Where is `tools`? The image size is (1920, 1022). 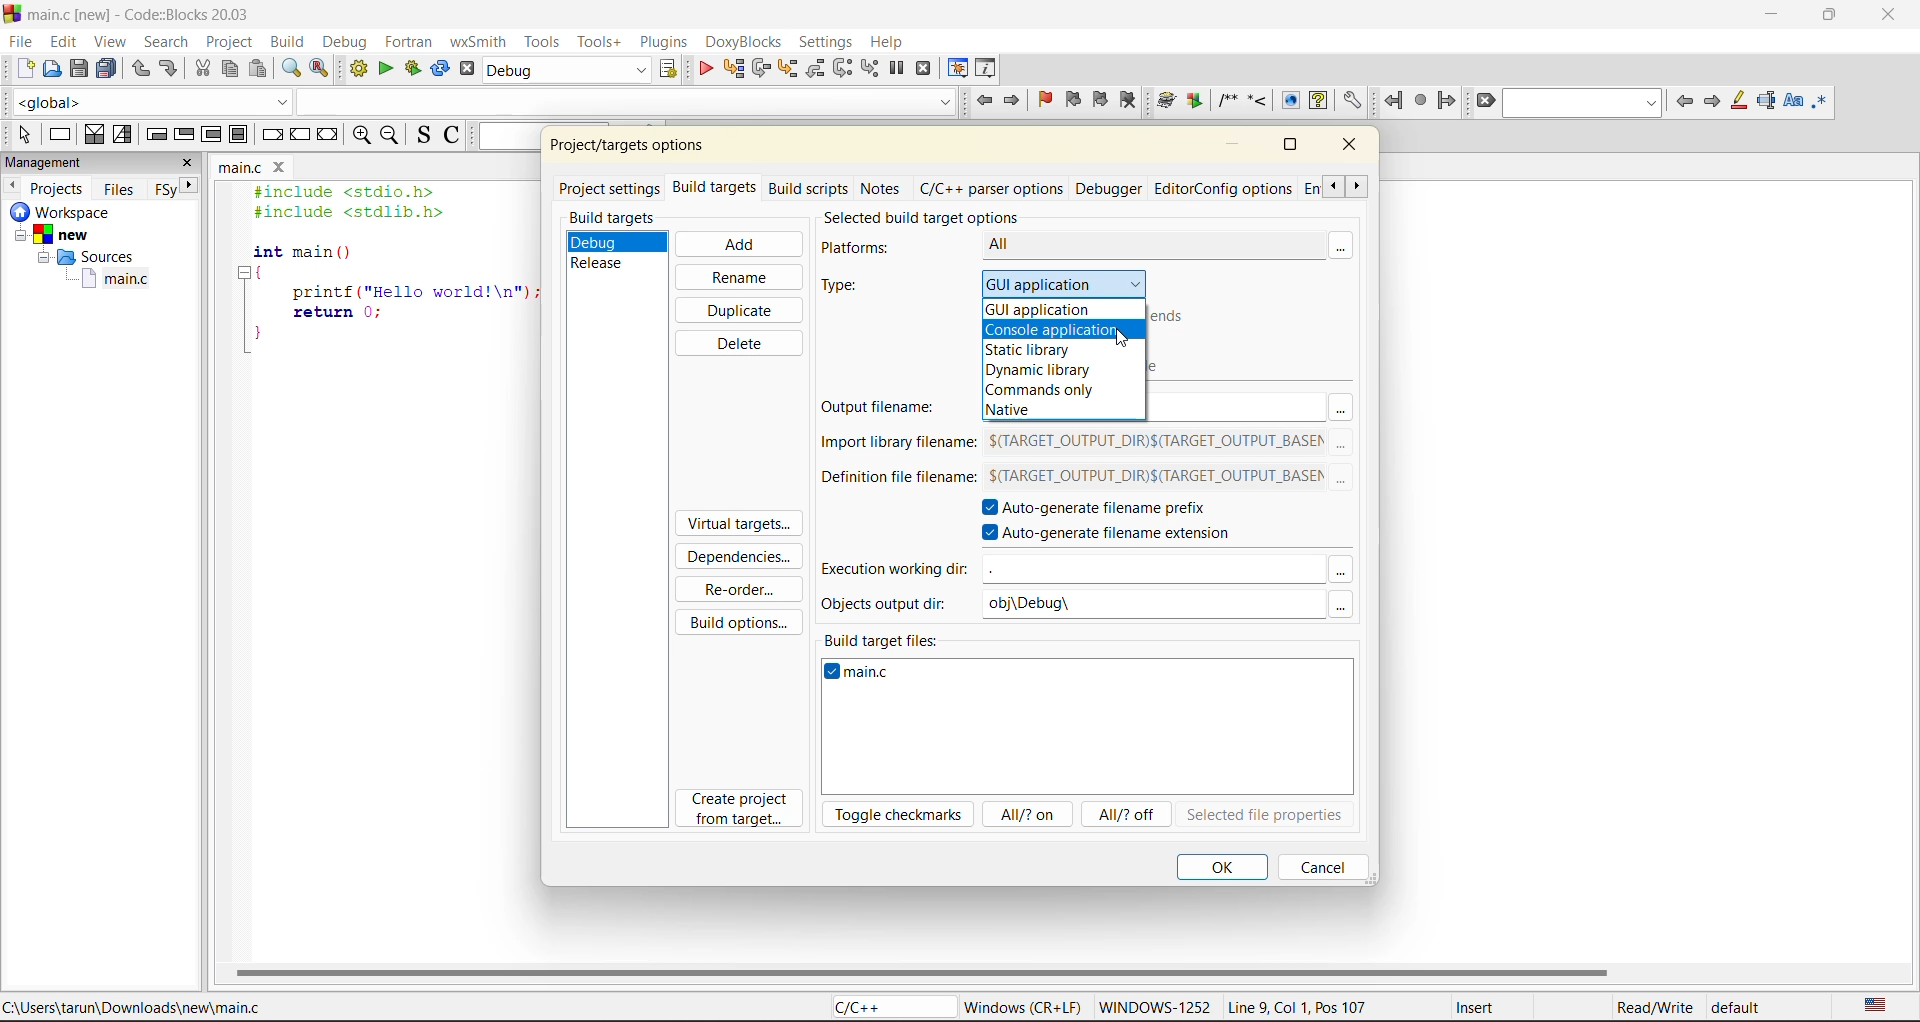 tools is located at coordinates (541, 43).